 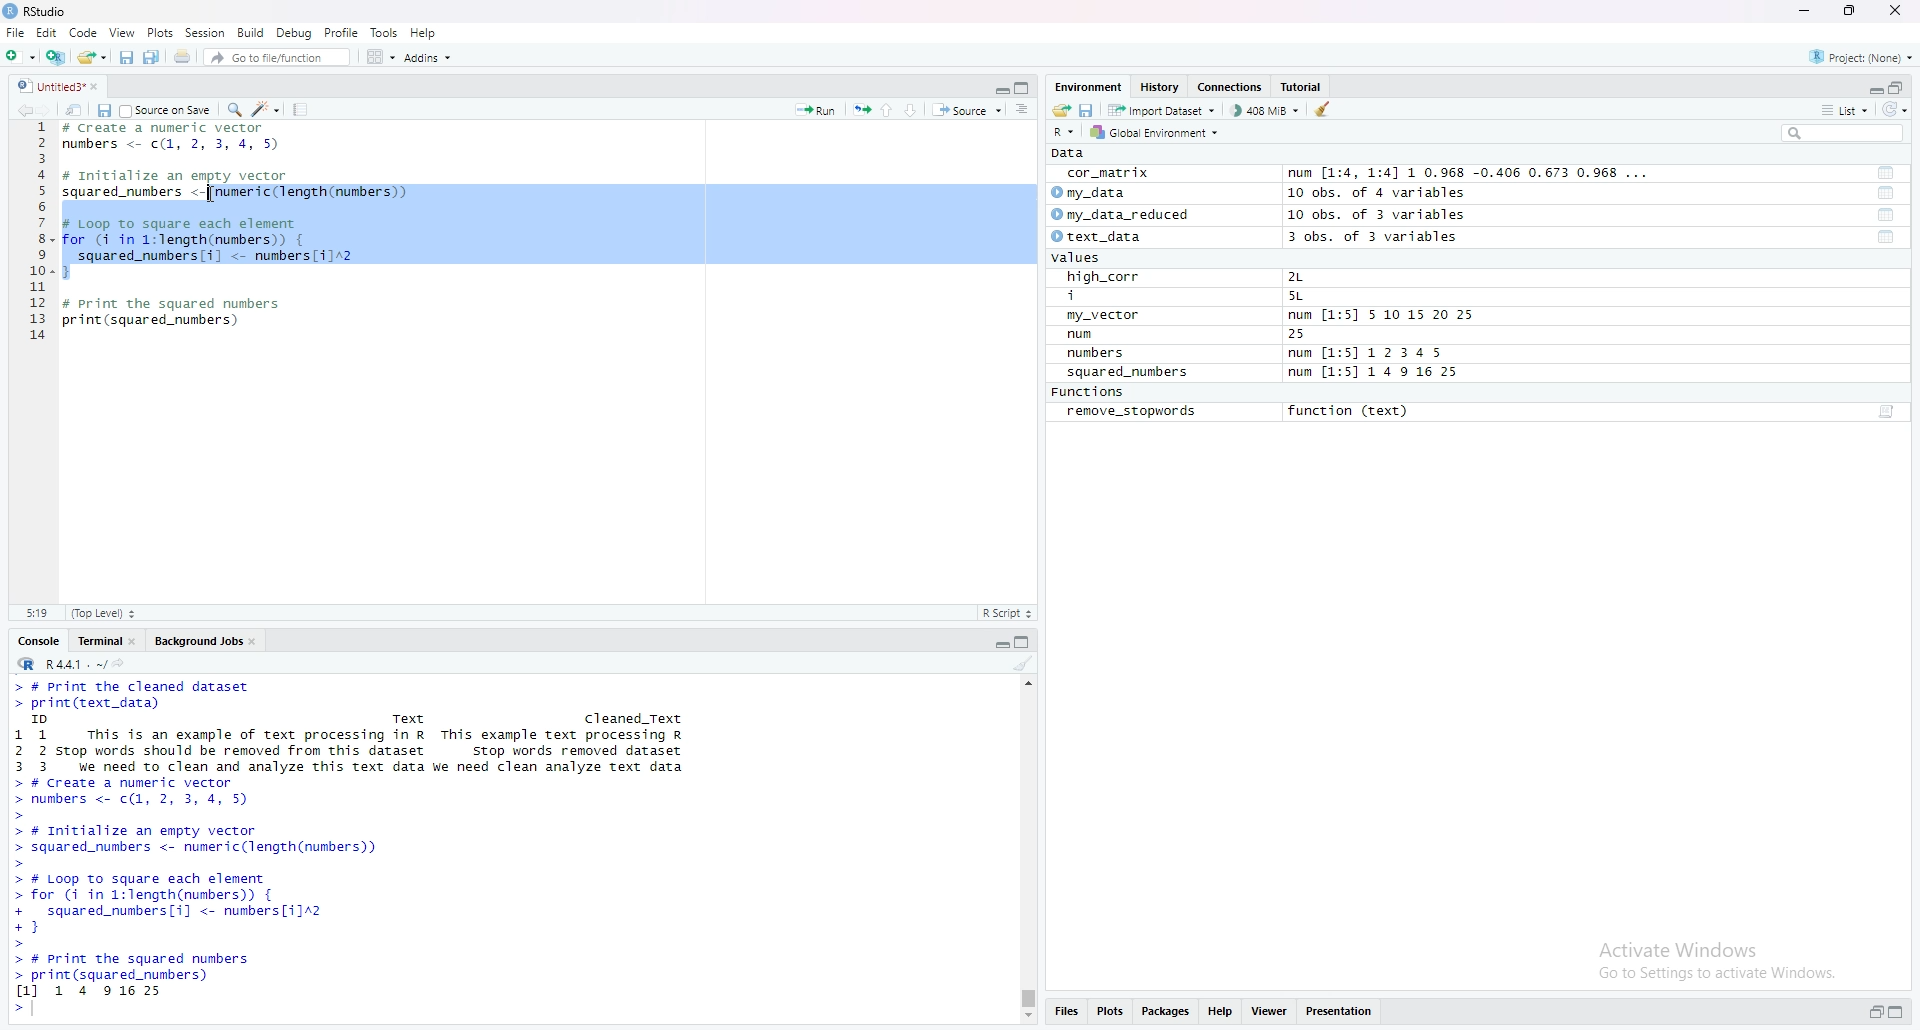 What do you see at coordinates (1876, 1013) in the screenshot?
I see `restore` at bounding box center [1876, 1013].